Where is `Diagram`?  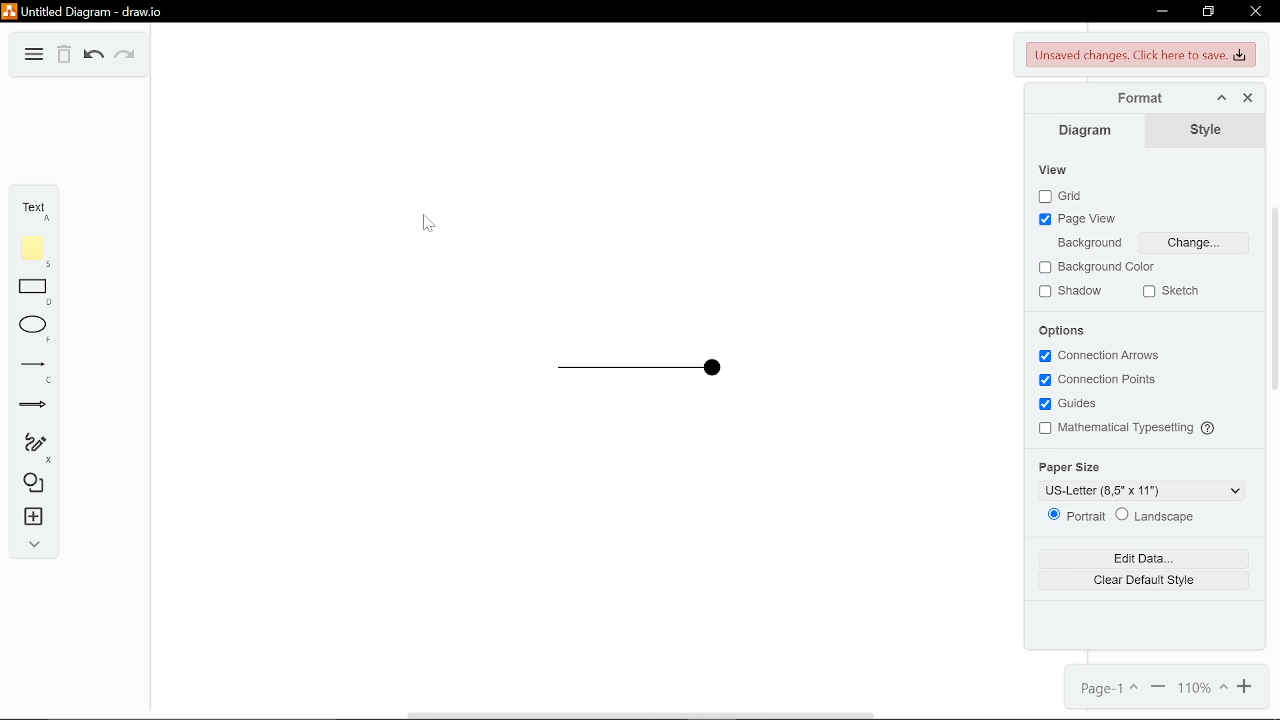
Diagram is located at coordinates (1085, 130).